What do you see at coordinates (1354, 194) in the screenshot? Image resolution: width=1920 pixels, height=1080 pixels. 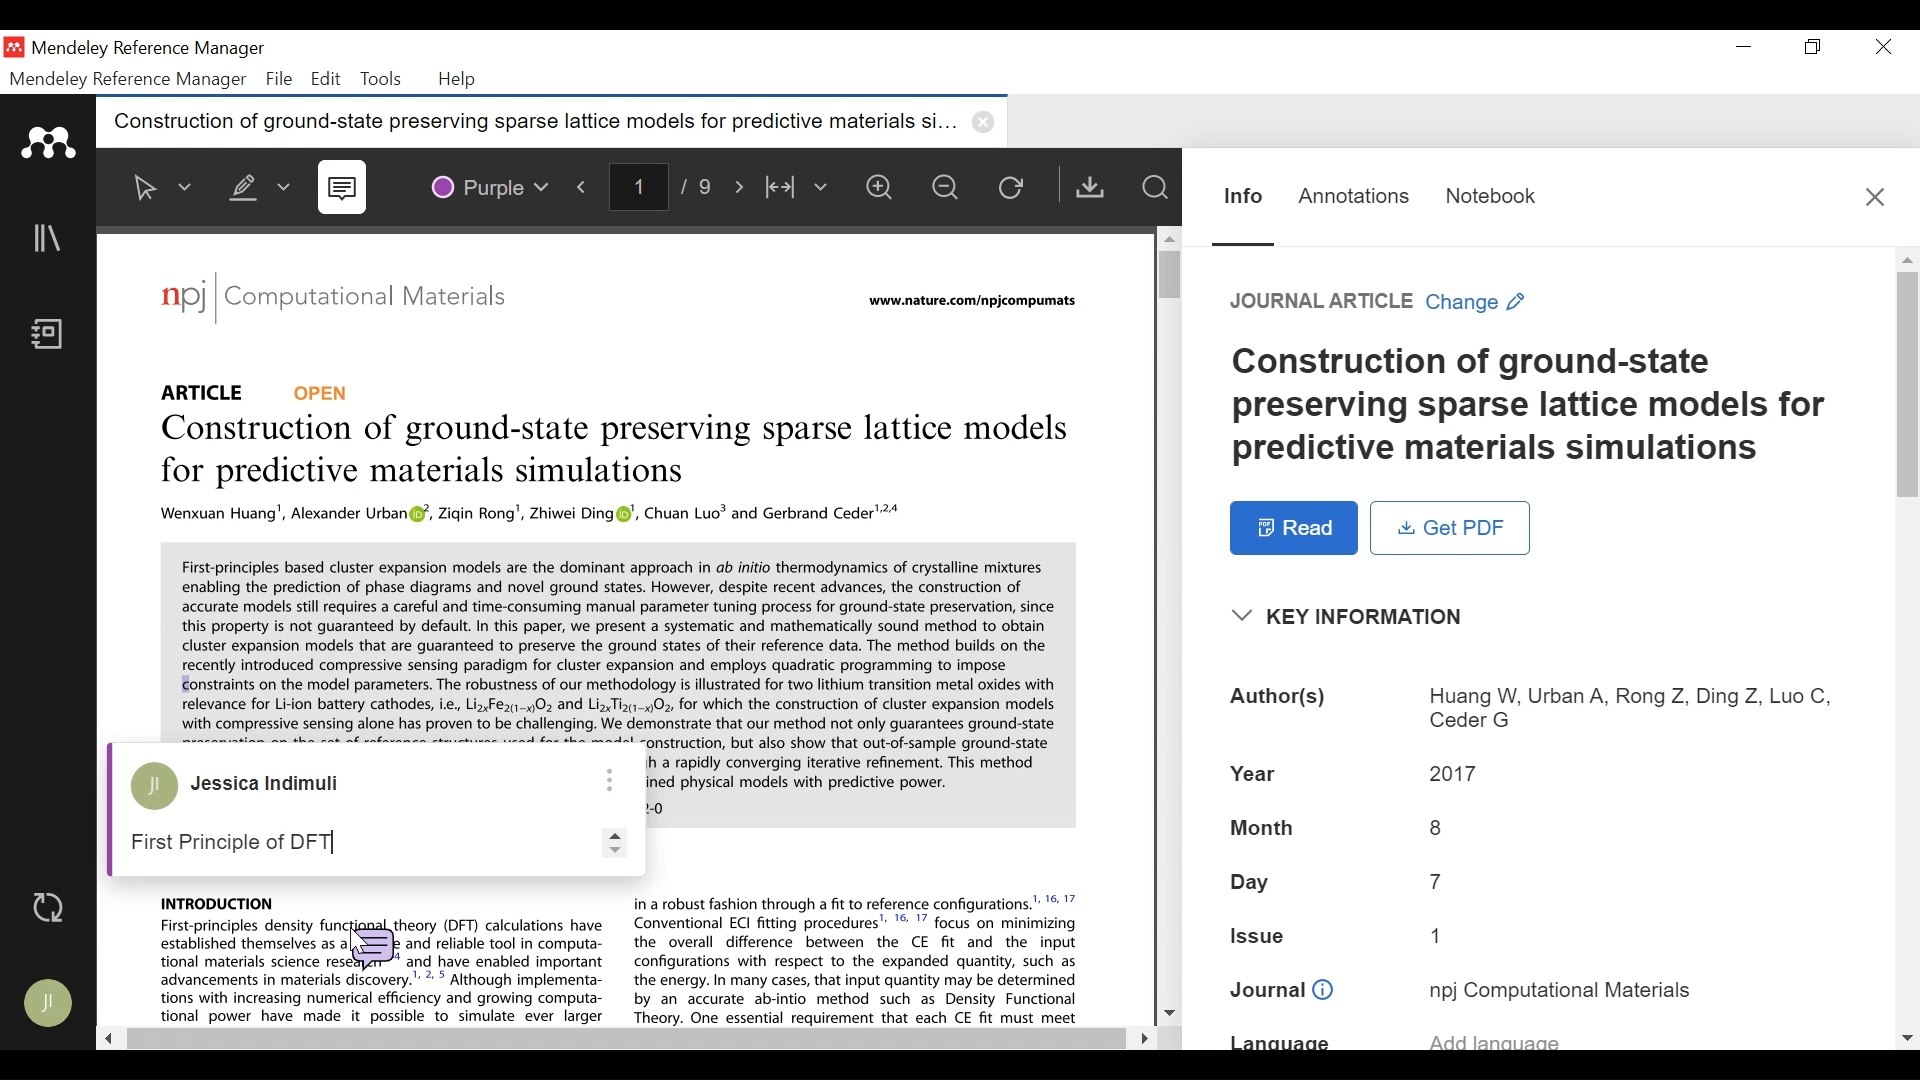 I see `Annotations` at bounding box center [1354, 194].